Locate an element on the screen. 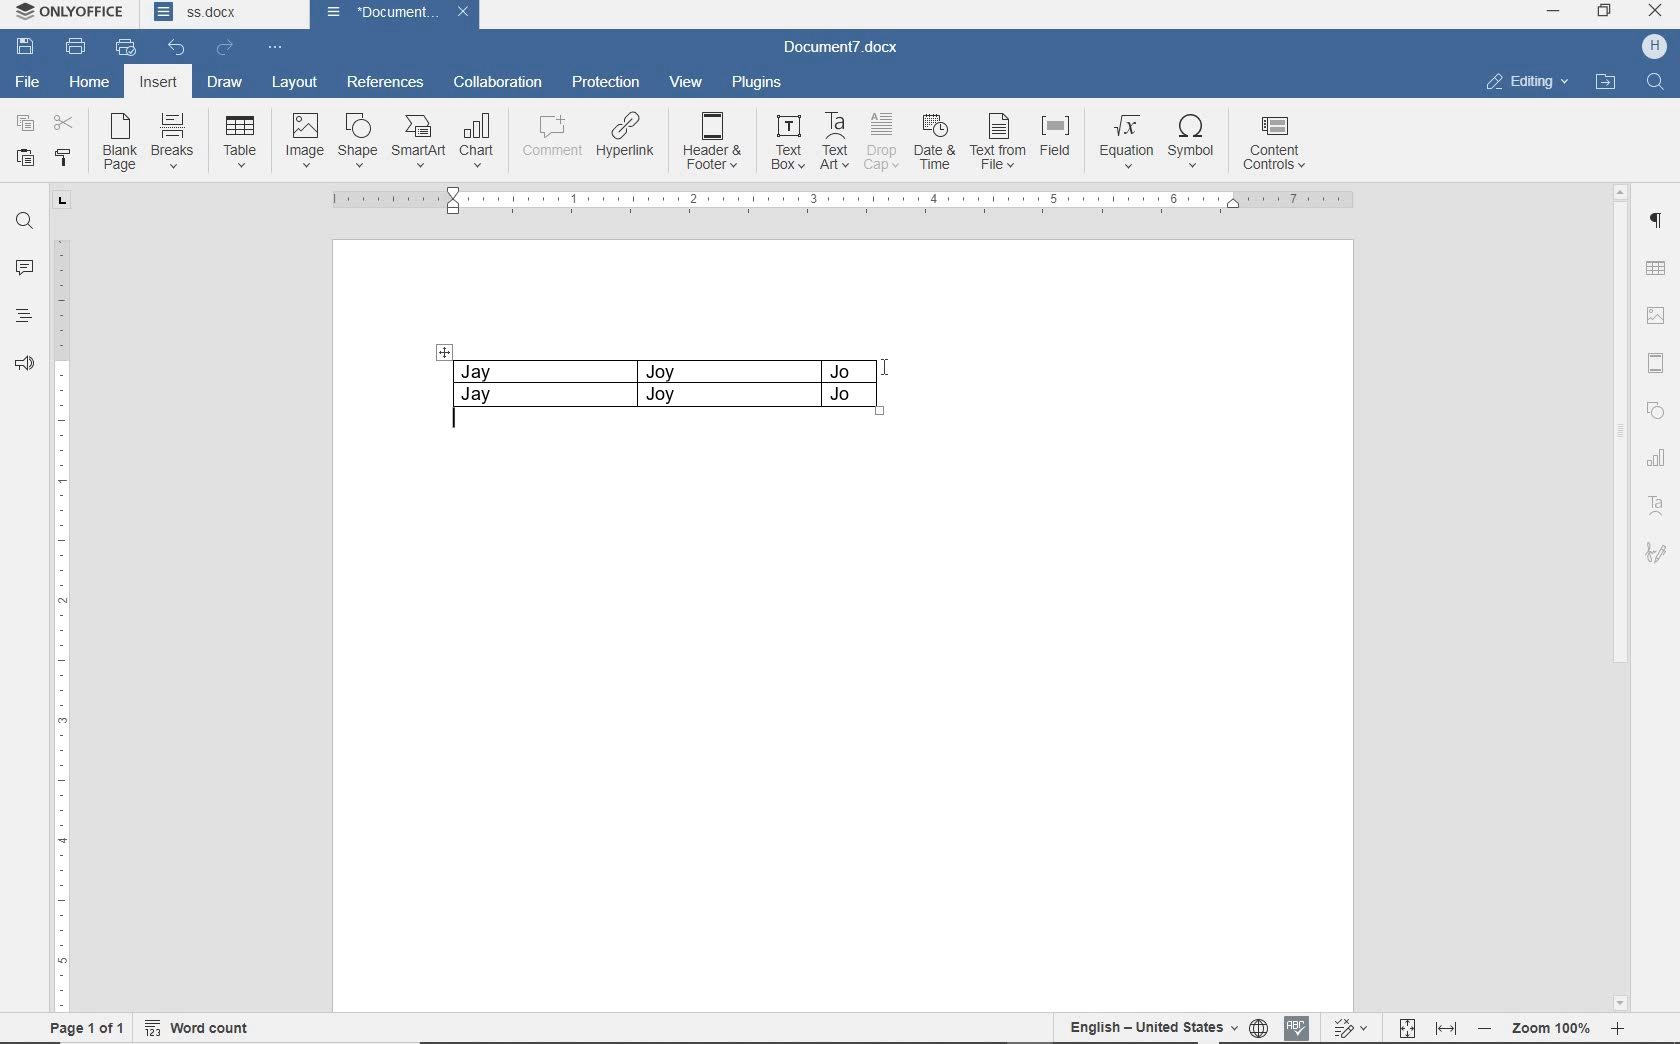 This screenshot has width=1680, height=1044. REDO is located at coordinates (225, 48).